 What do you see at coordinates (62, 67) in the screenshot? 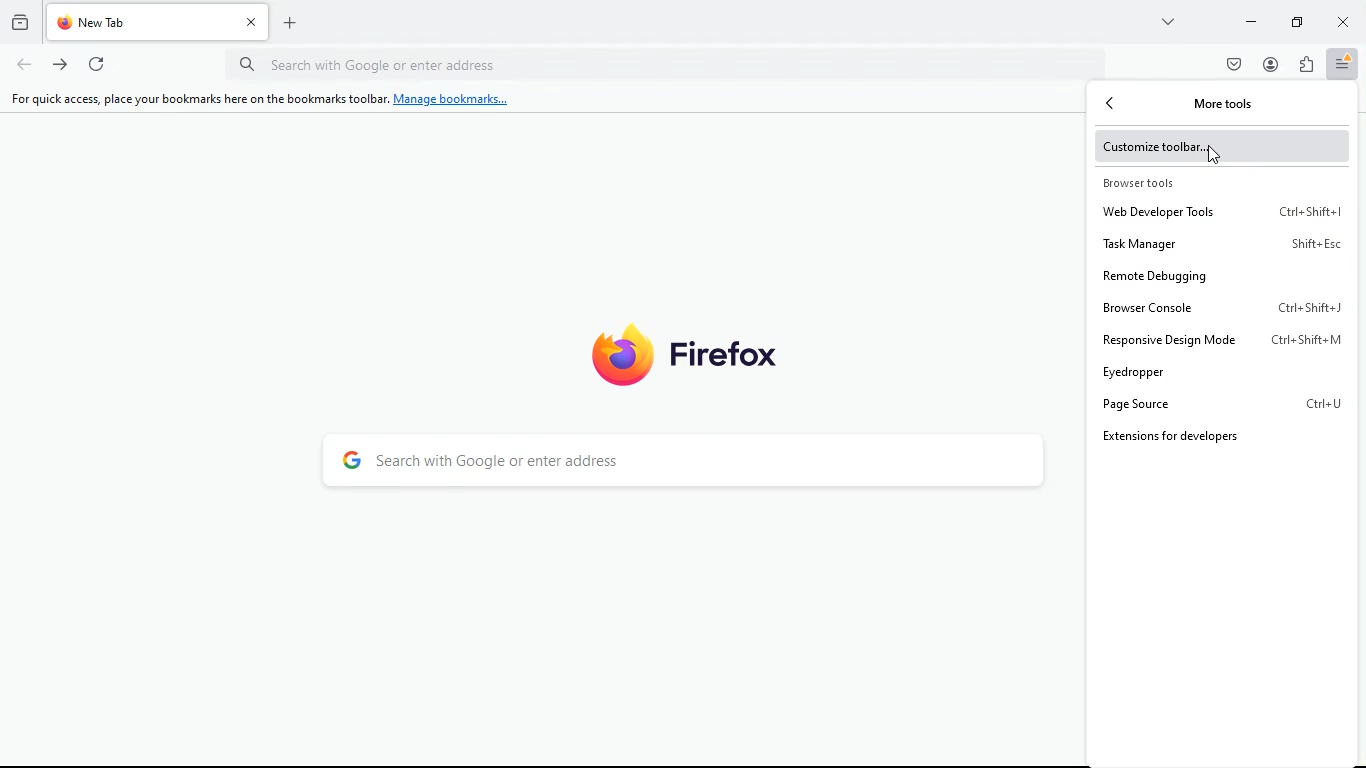
I see `forward` at bounding box center [62, 67].